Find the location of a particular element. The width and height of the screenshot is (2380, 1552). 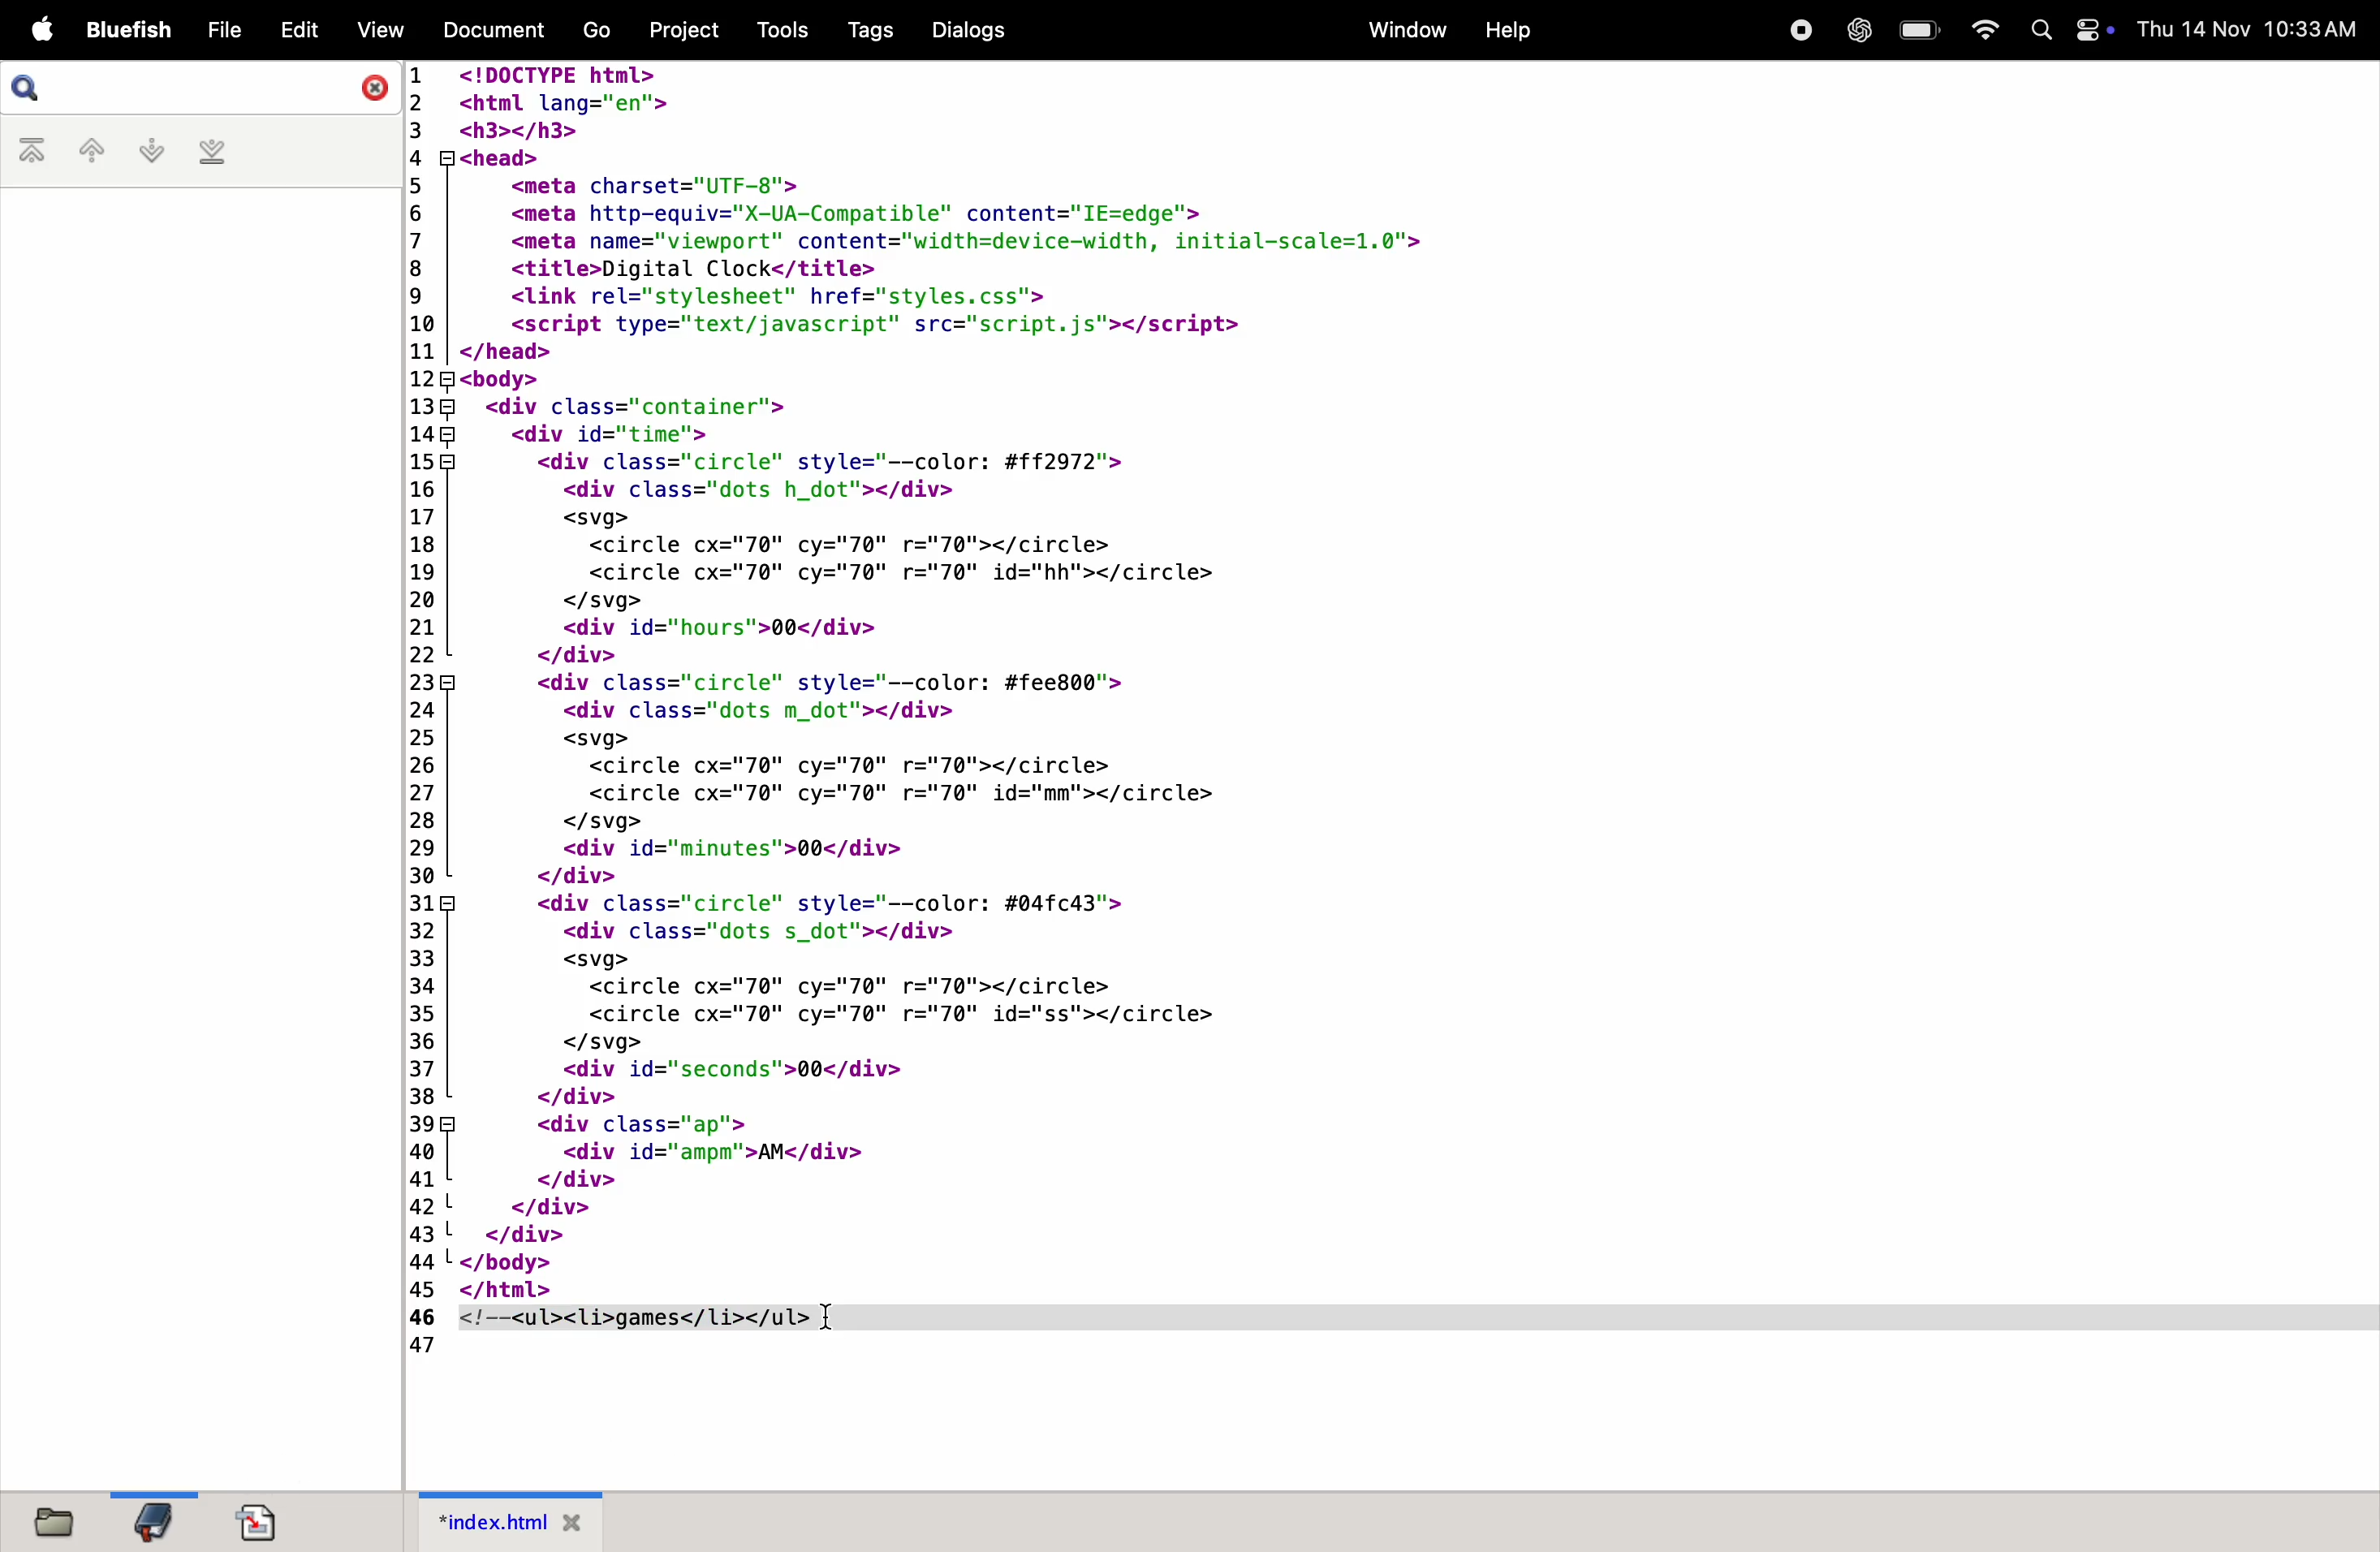

Date and time is located at coordinates (2250, 28).